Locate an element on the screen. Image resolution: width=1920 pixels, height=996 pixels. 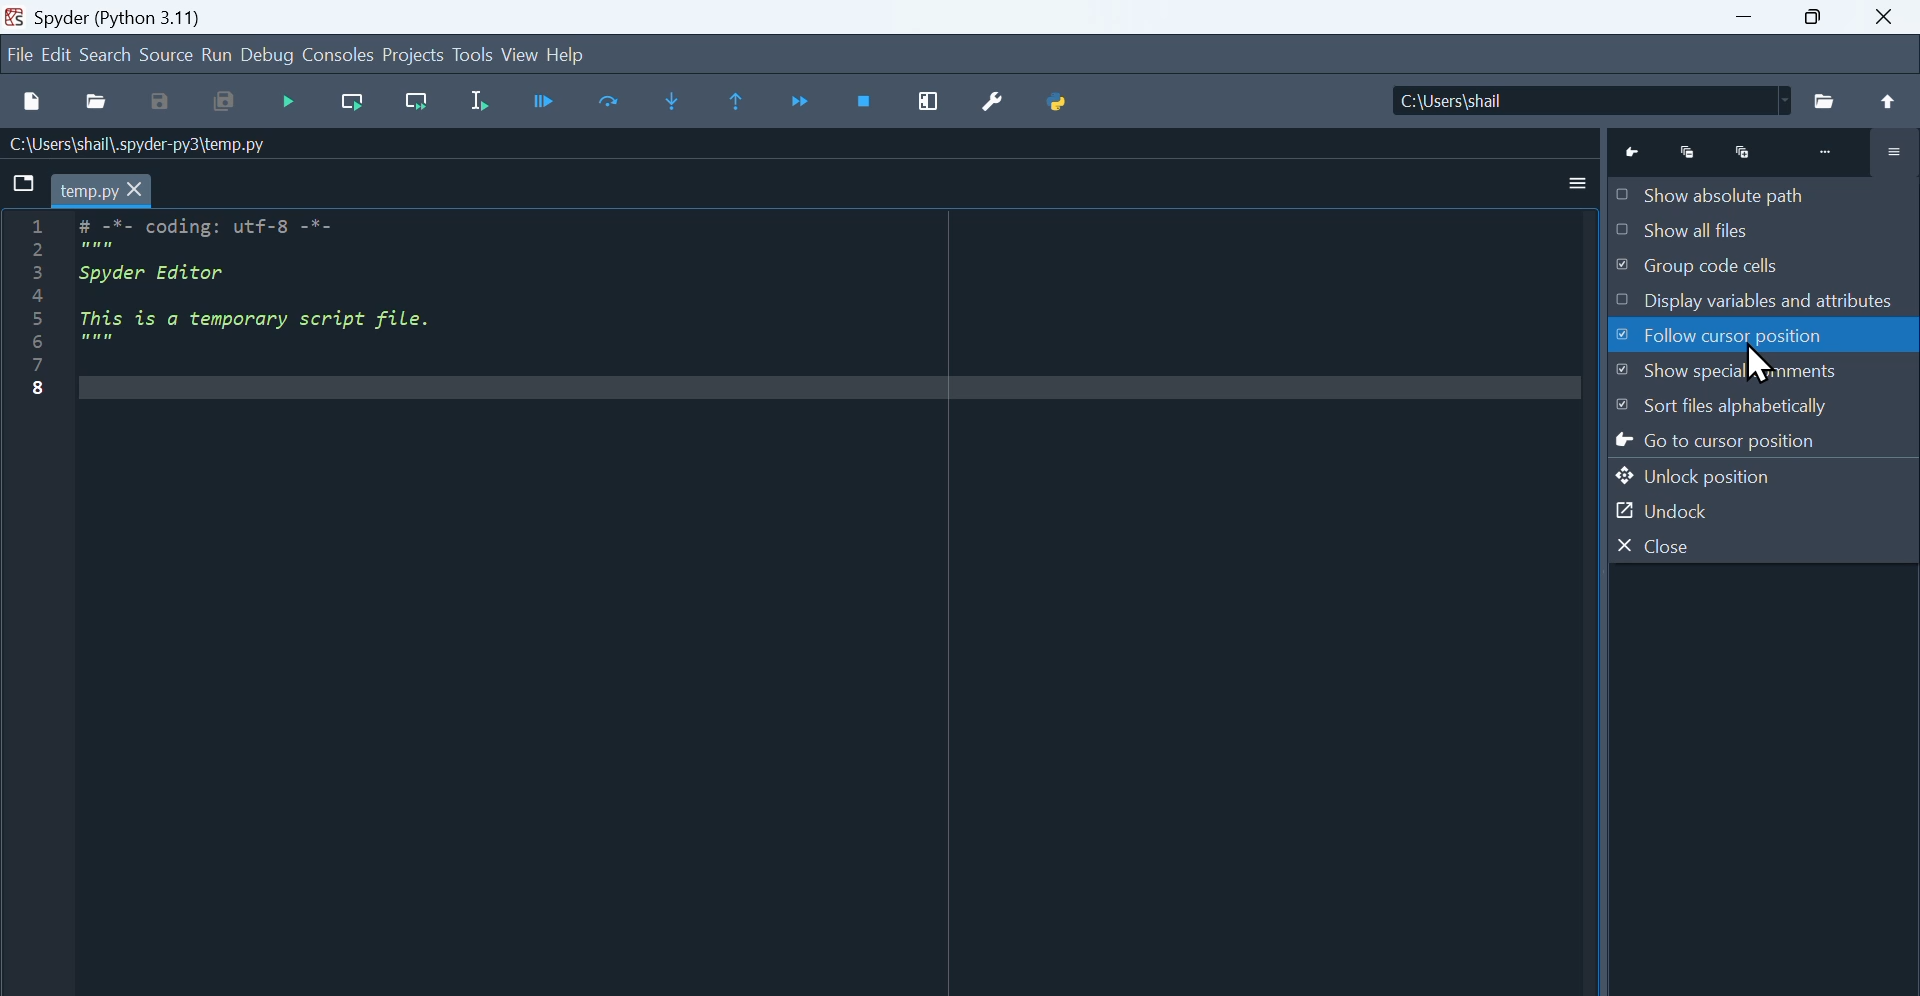
Maximise current window is located at coordinates (931, 104).